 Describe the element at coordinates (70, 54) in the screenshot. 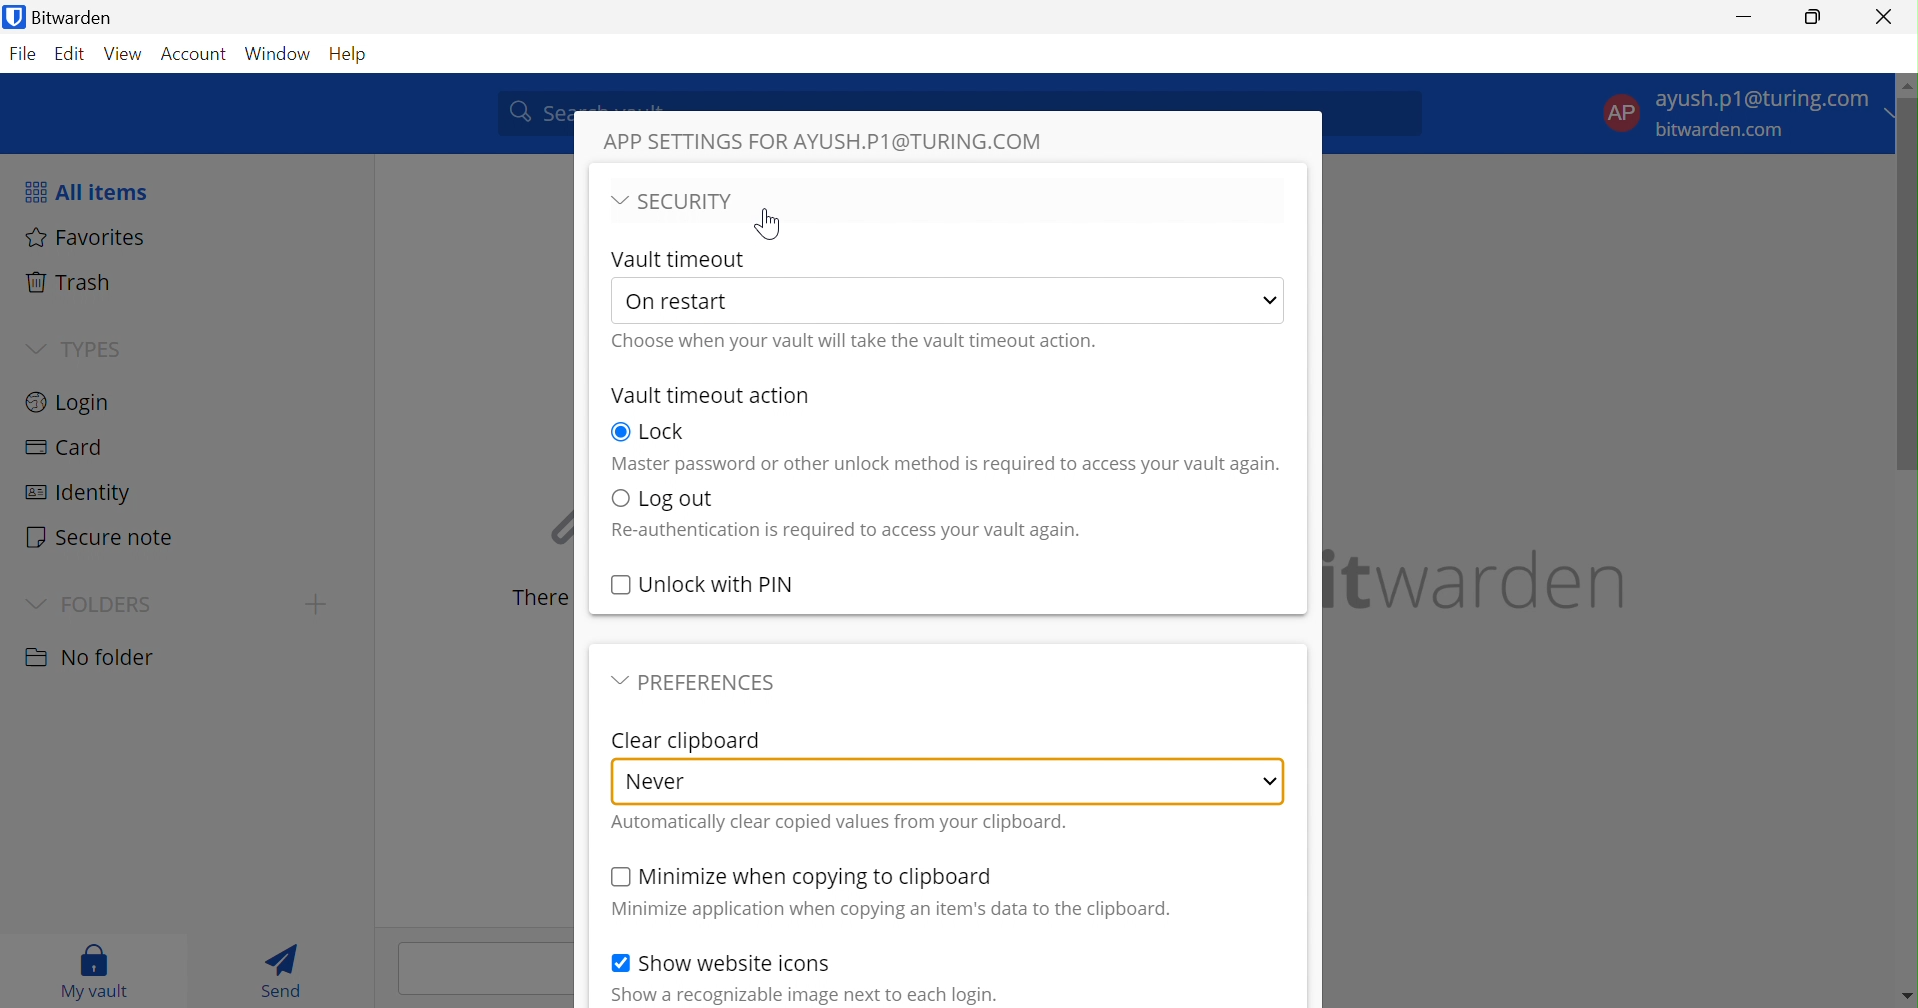

I see `Edit` at that location.